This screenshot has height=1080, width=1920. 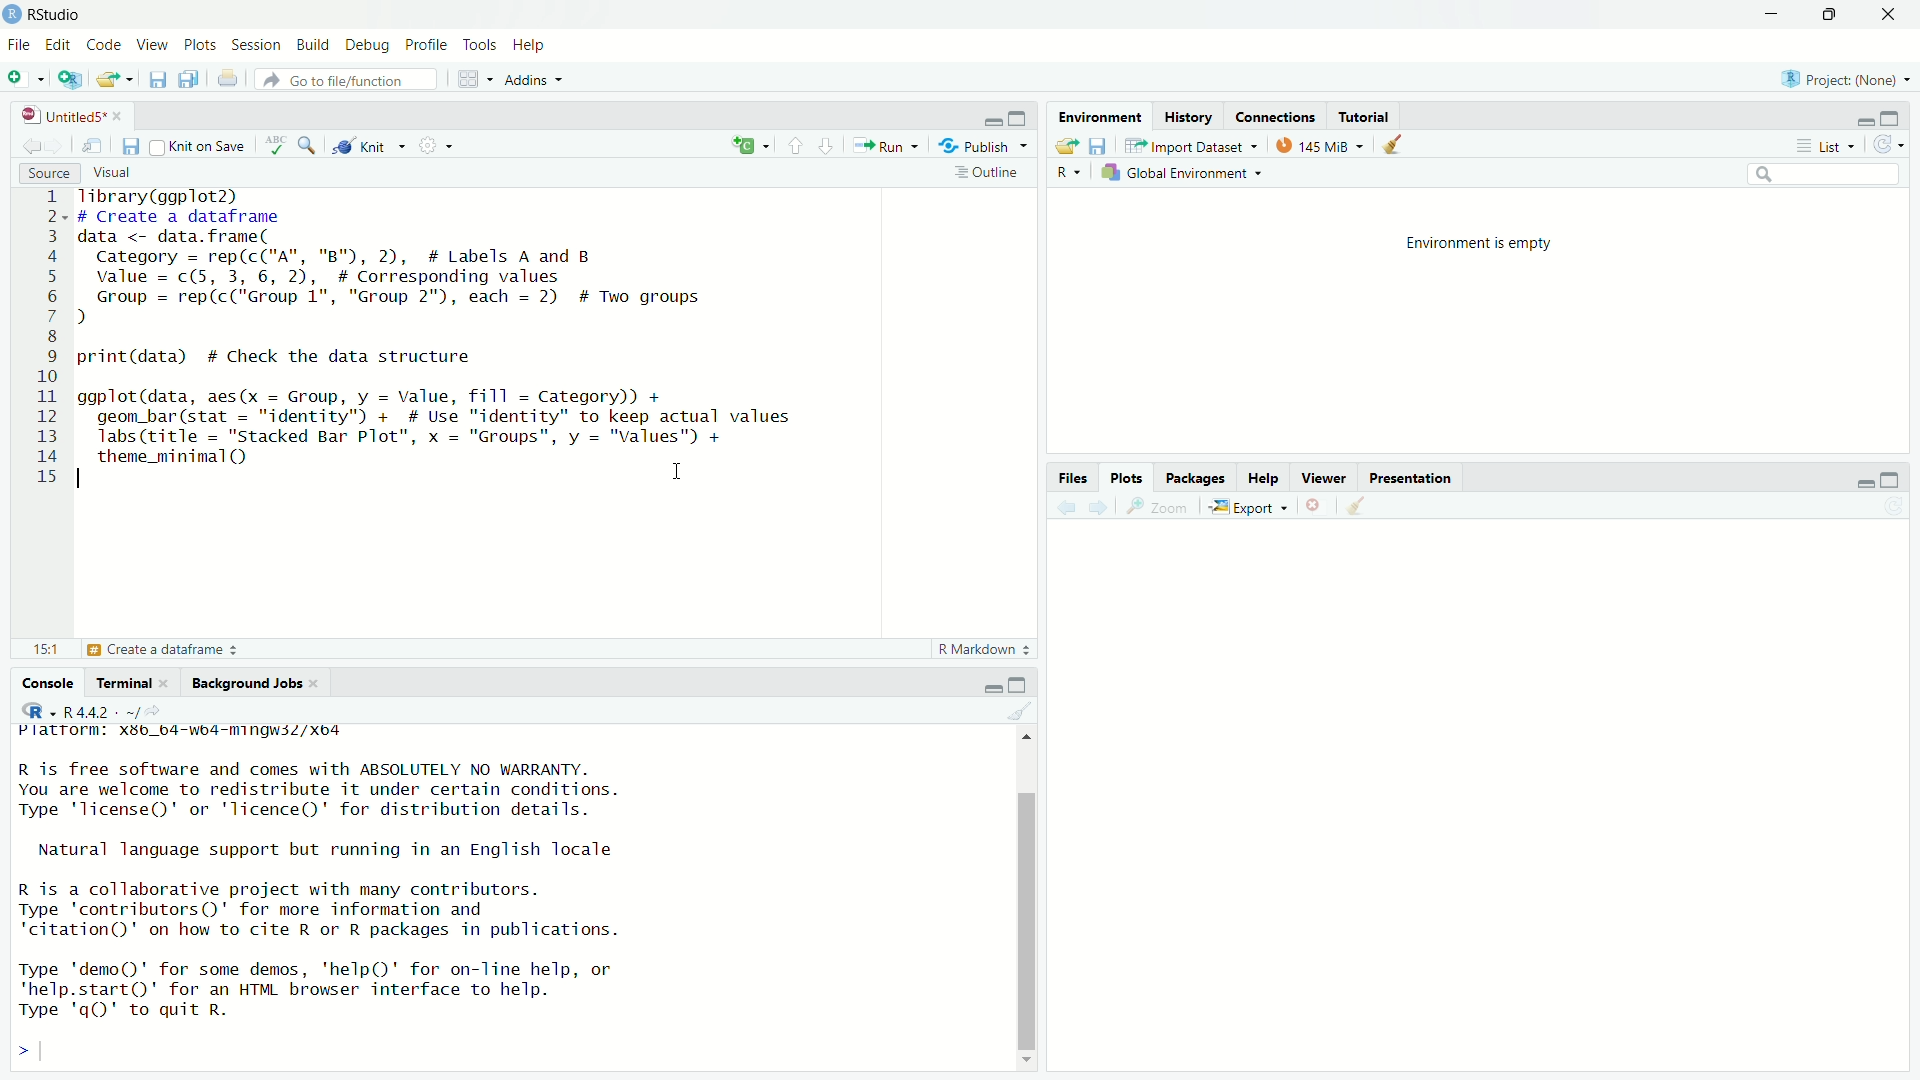 What do you see at coordinates (676, 475) in the screenshot?
I see `Text cursor` at bounding box center [676, 475].